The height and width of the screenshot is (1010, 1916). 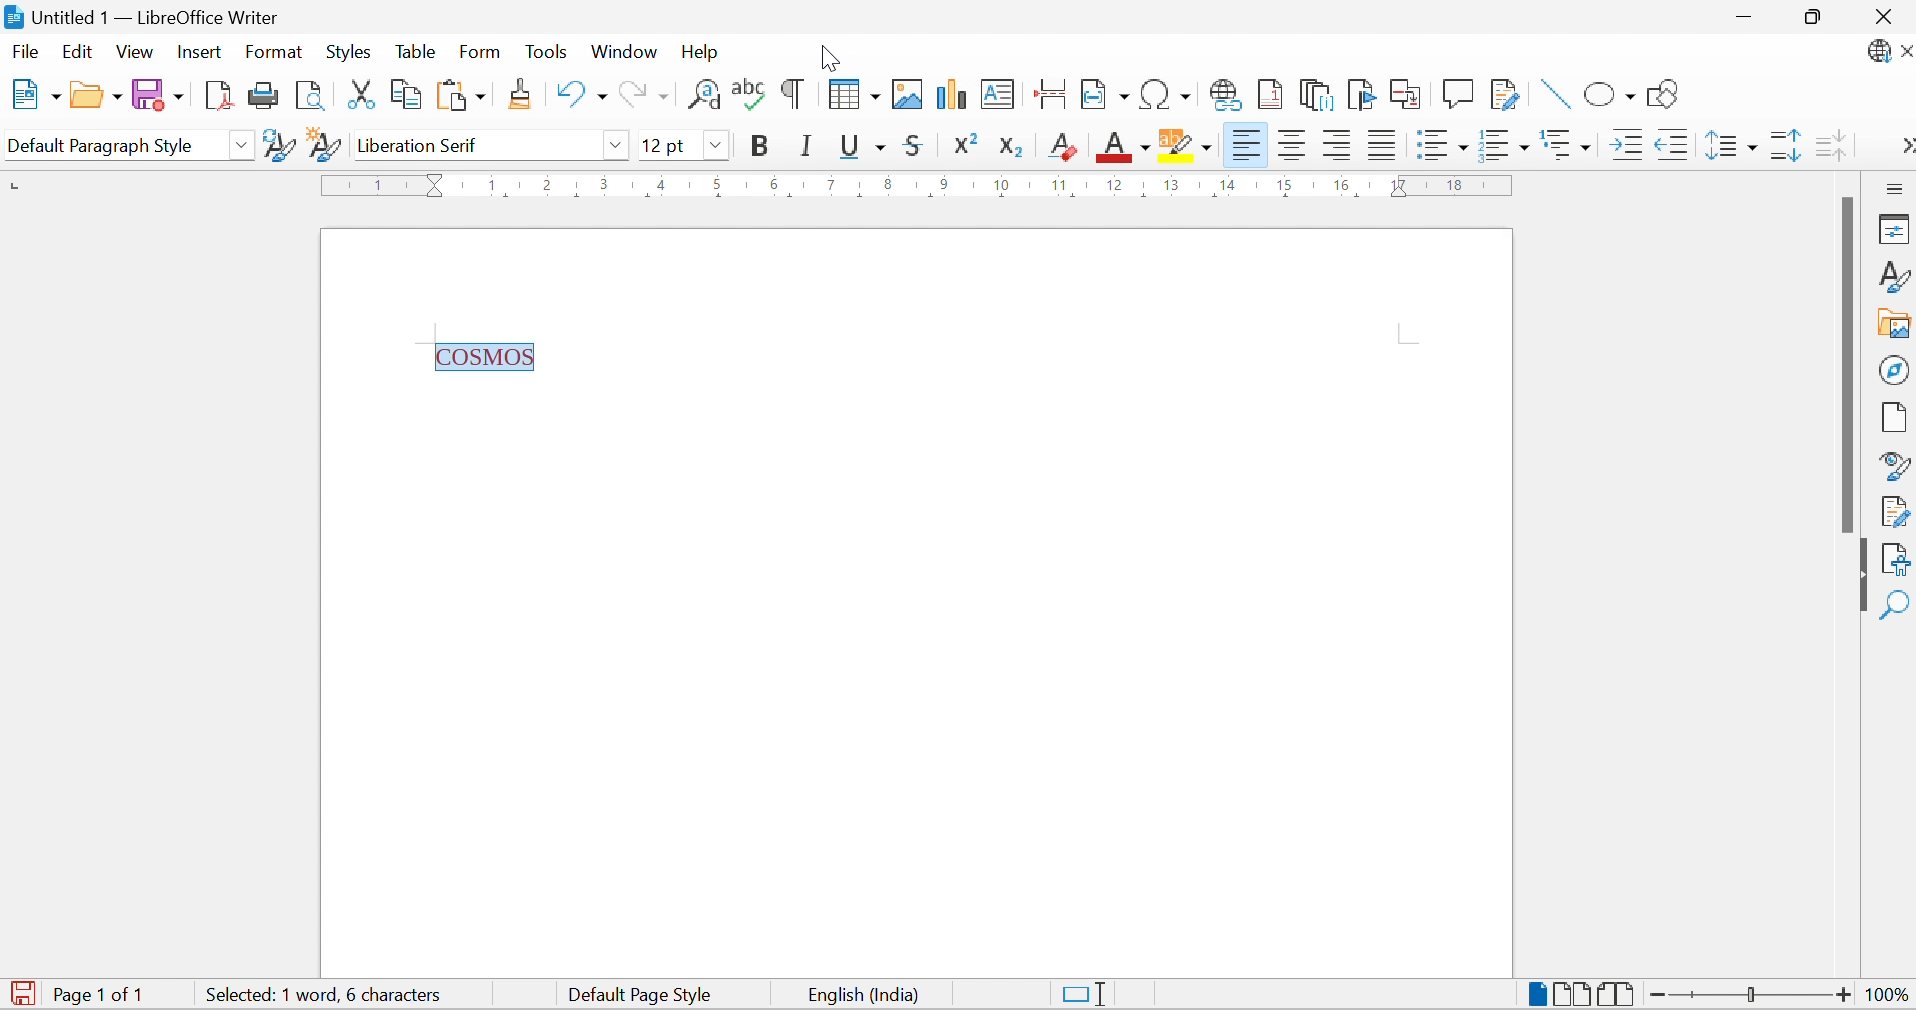 I want to click on Increase Indent, so click(x=1623, y=144).